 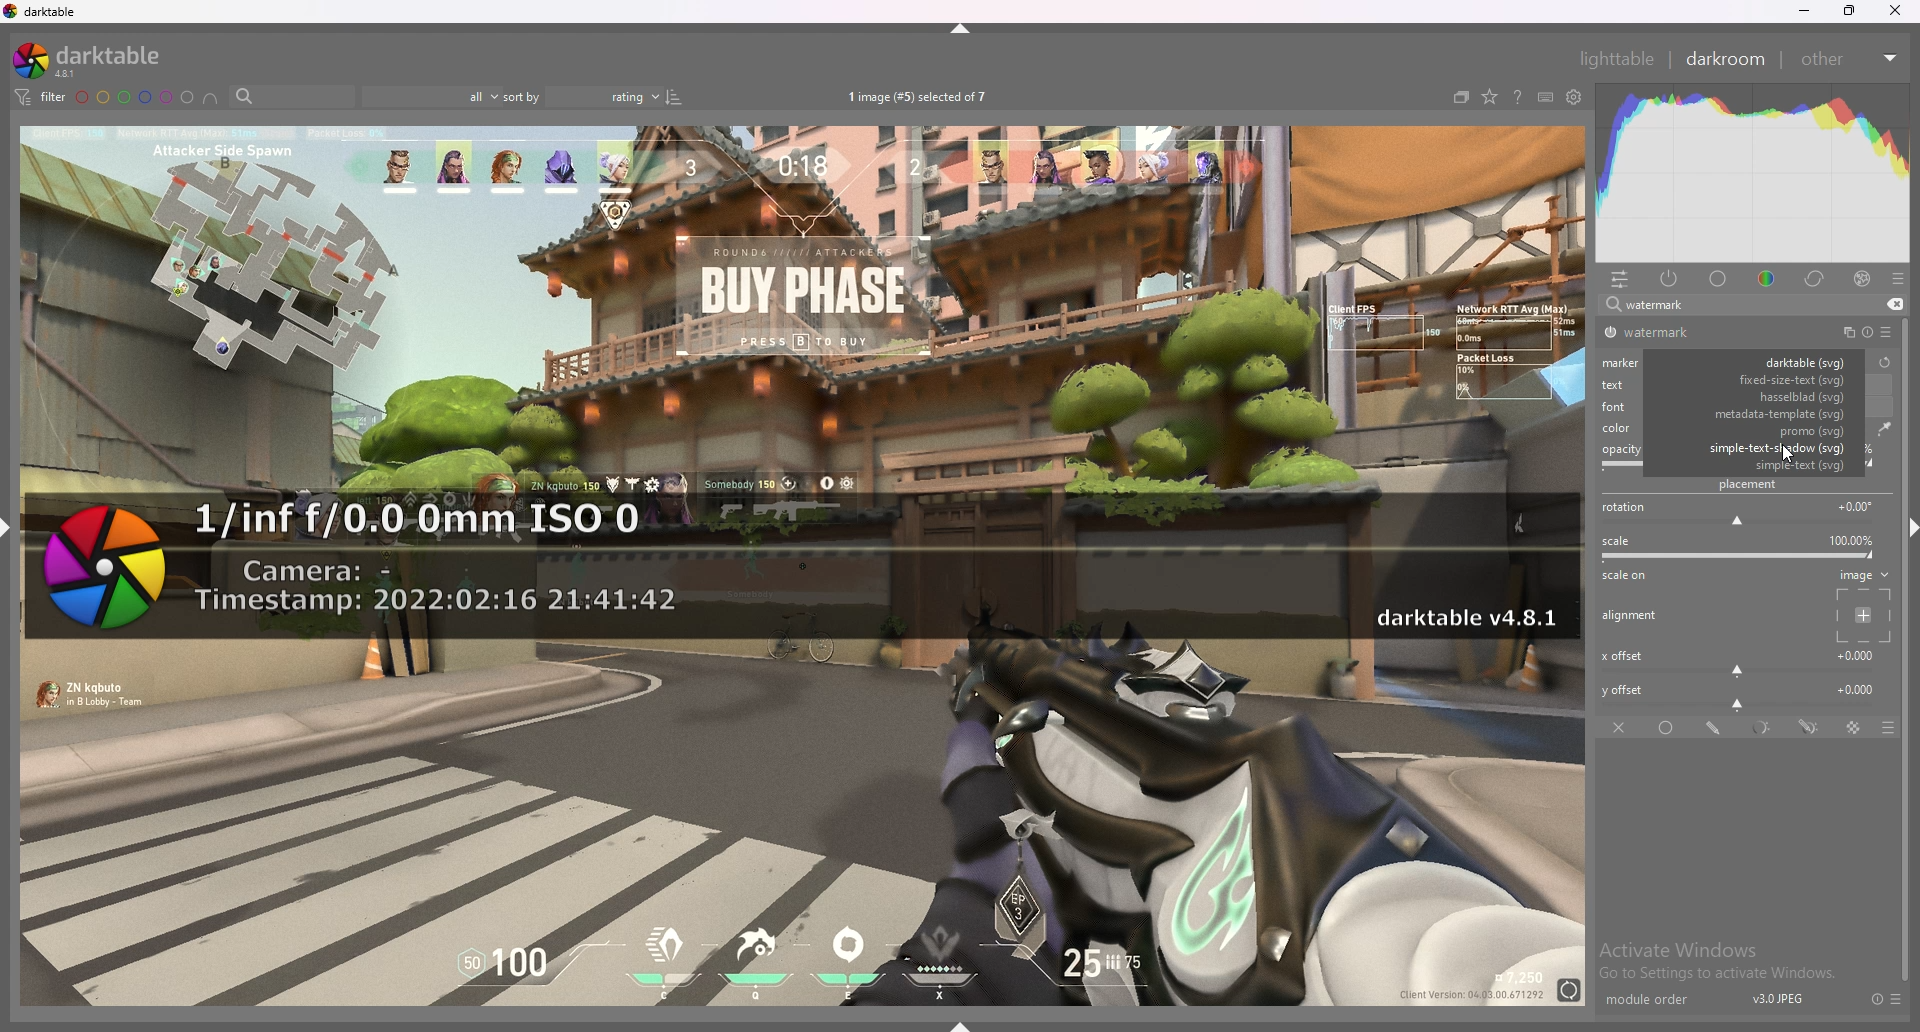 I want to click on hasselblad svg, so click(x=1757, y=398).